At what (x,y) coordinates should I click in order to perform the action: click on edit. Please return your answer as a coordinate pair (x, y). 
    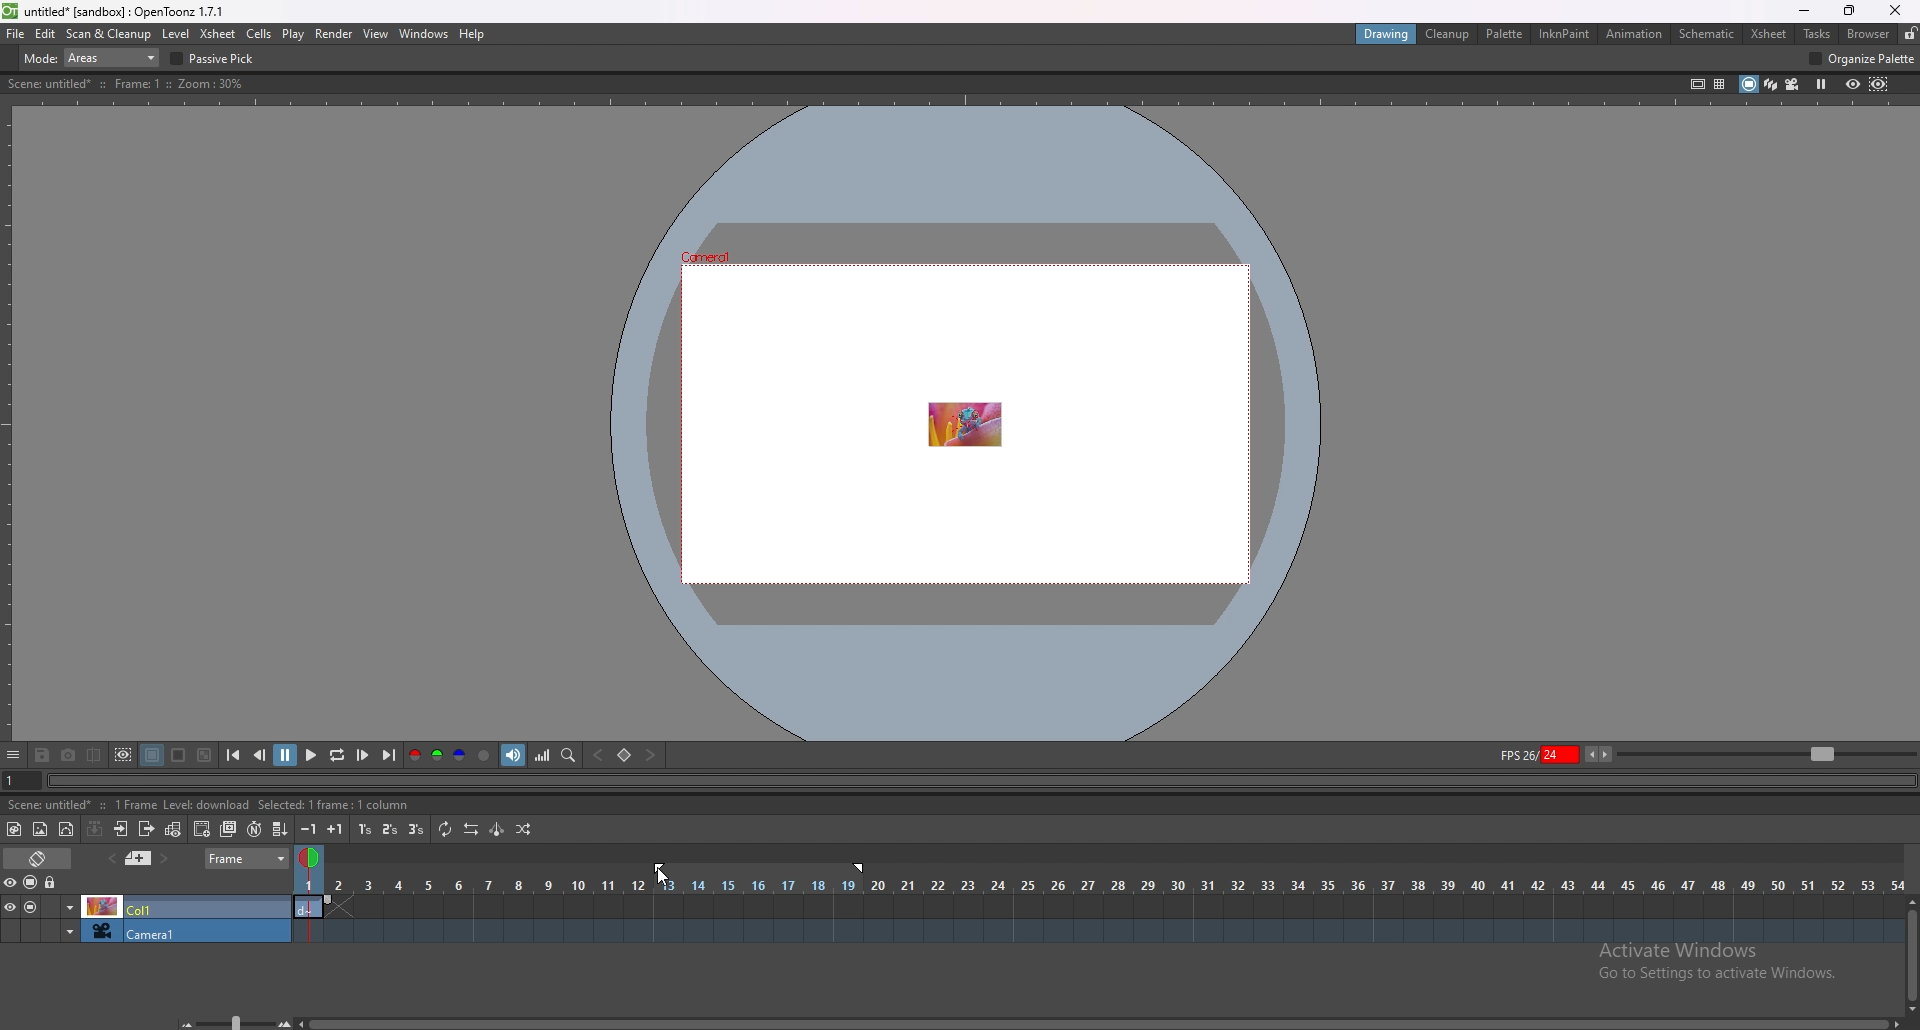
    Looking at the image, I should click on (46, 34).